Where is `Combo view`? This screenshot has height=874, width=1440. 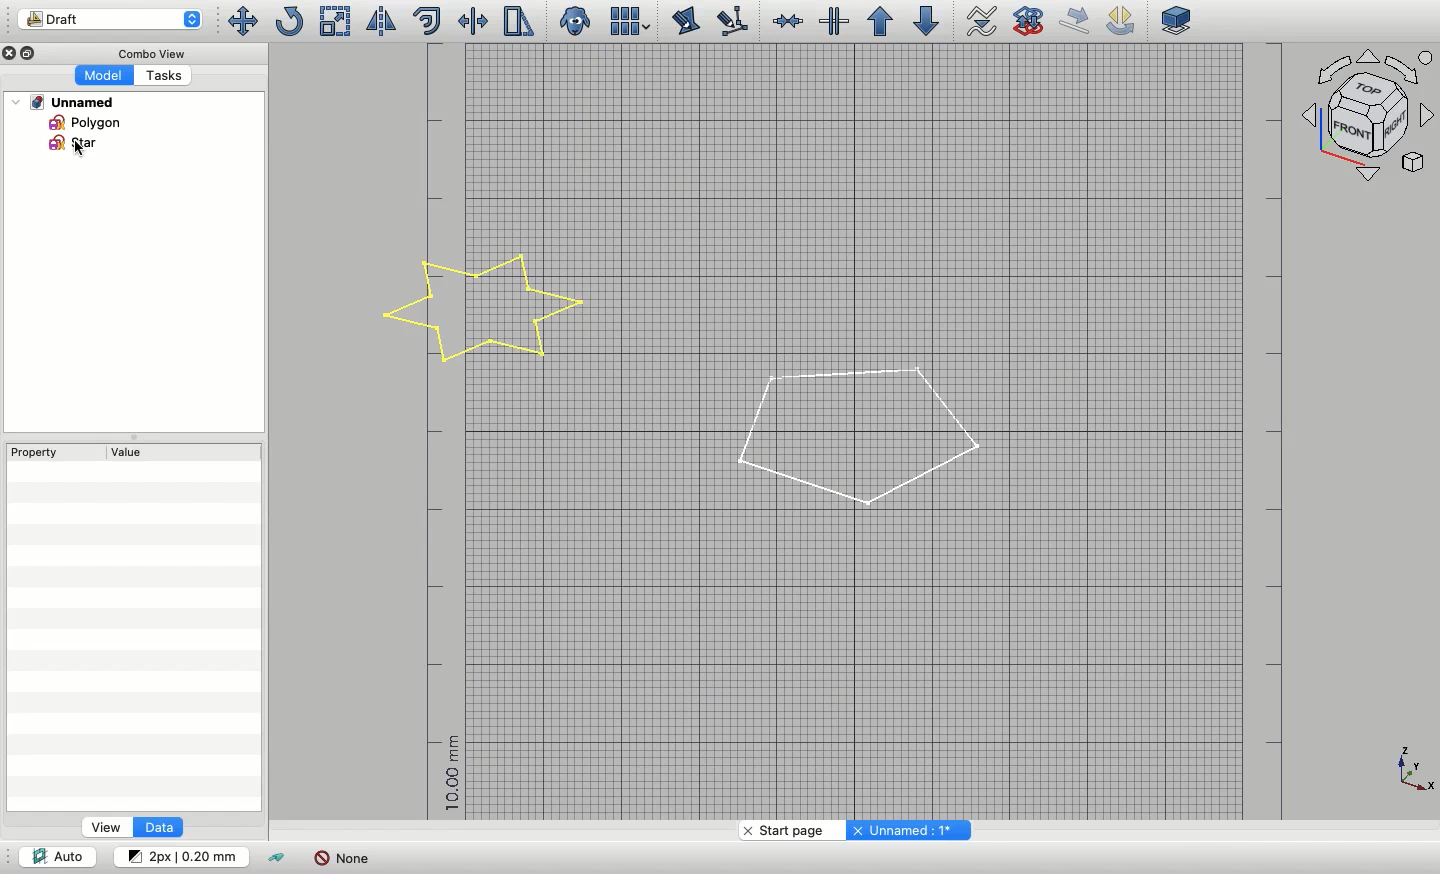
Combo view is located at coordinates (148, 52).